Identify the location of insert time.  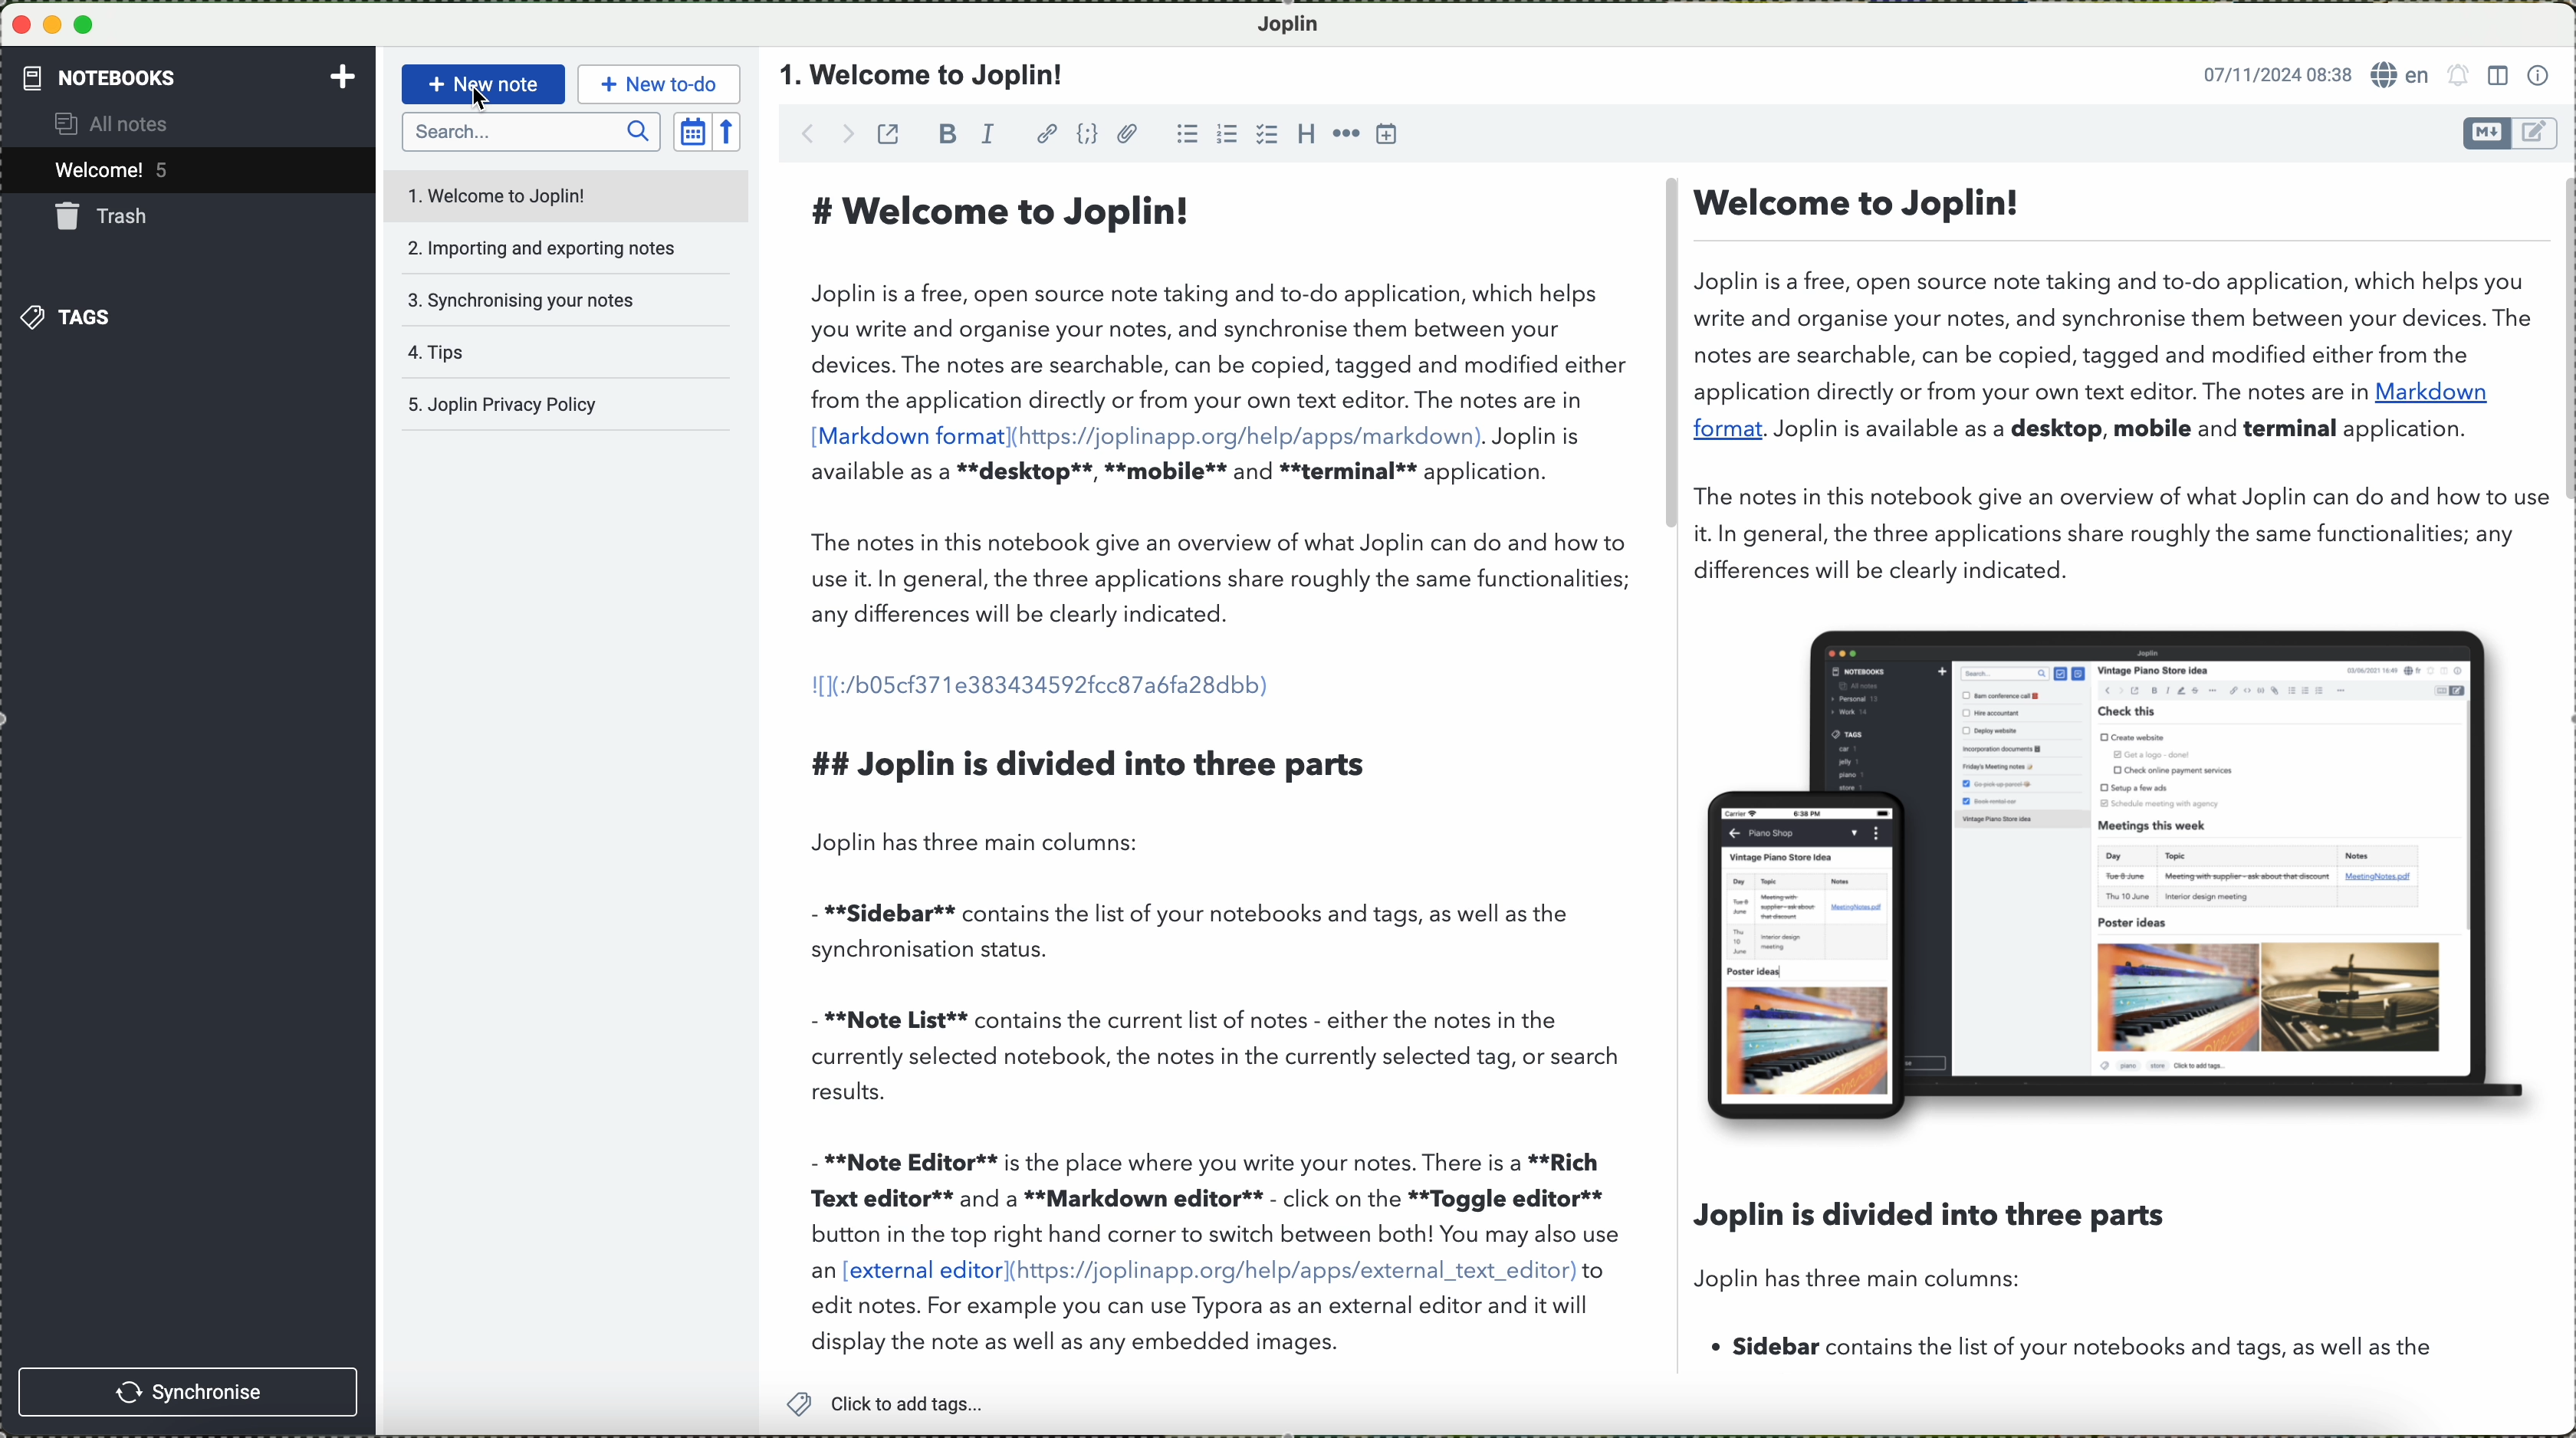
(1389, 136).